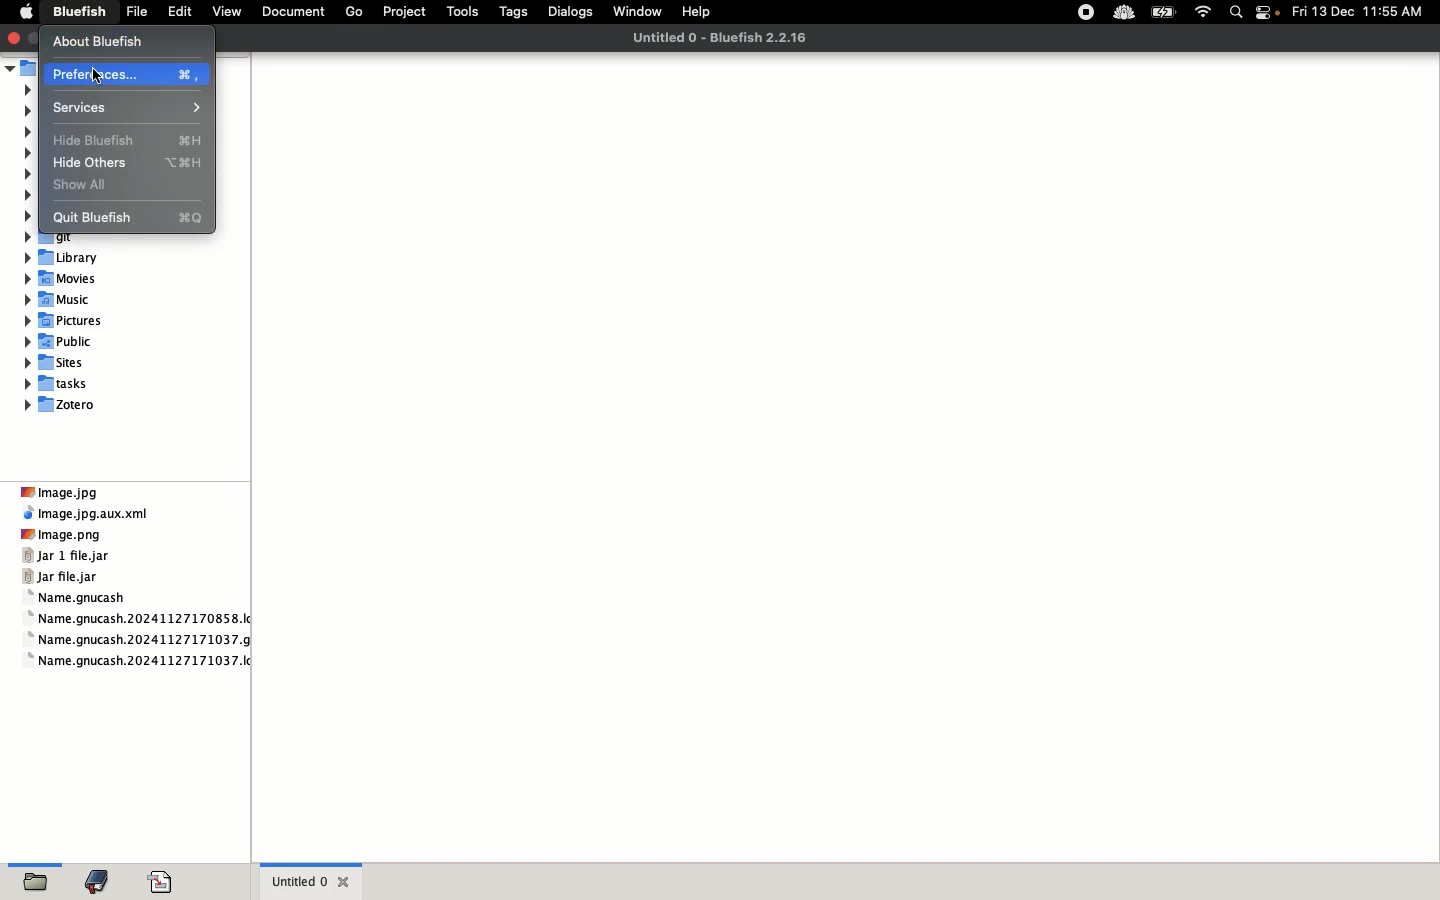 The height and width of the screenshot is (900, 1440). I want to click on bluefish, so click(76, 13).